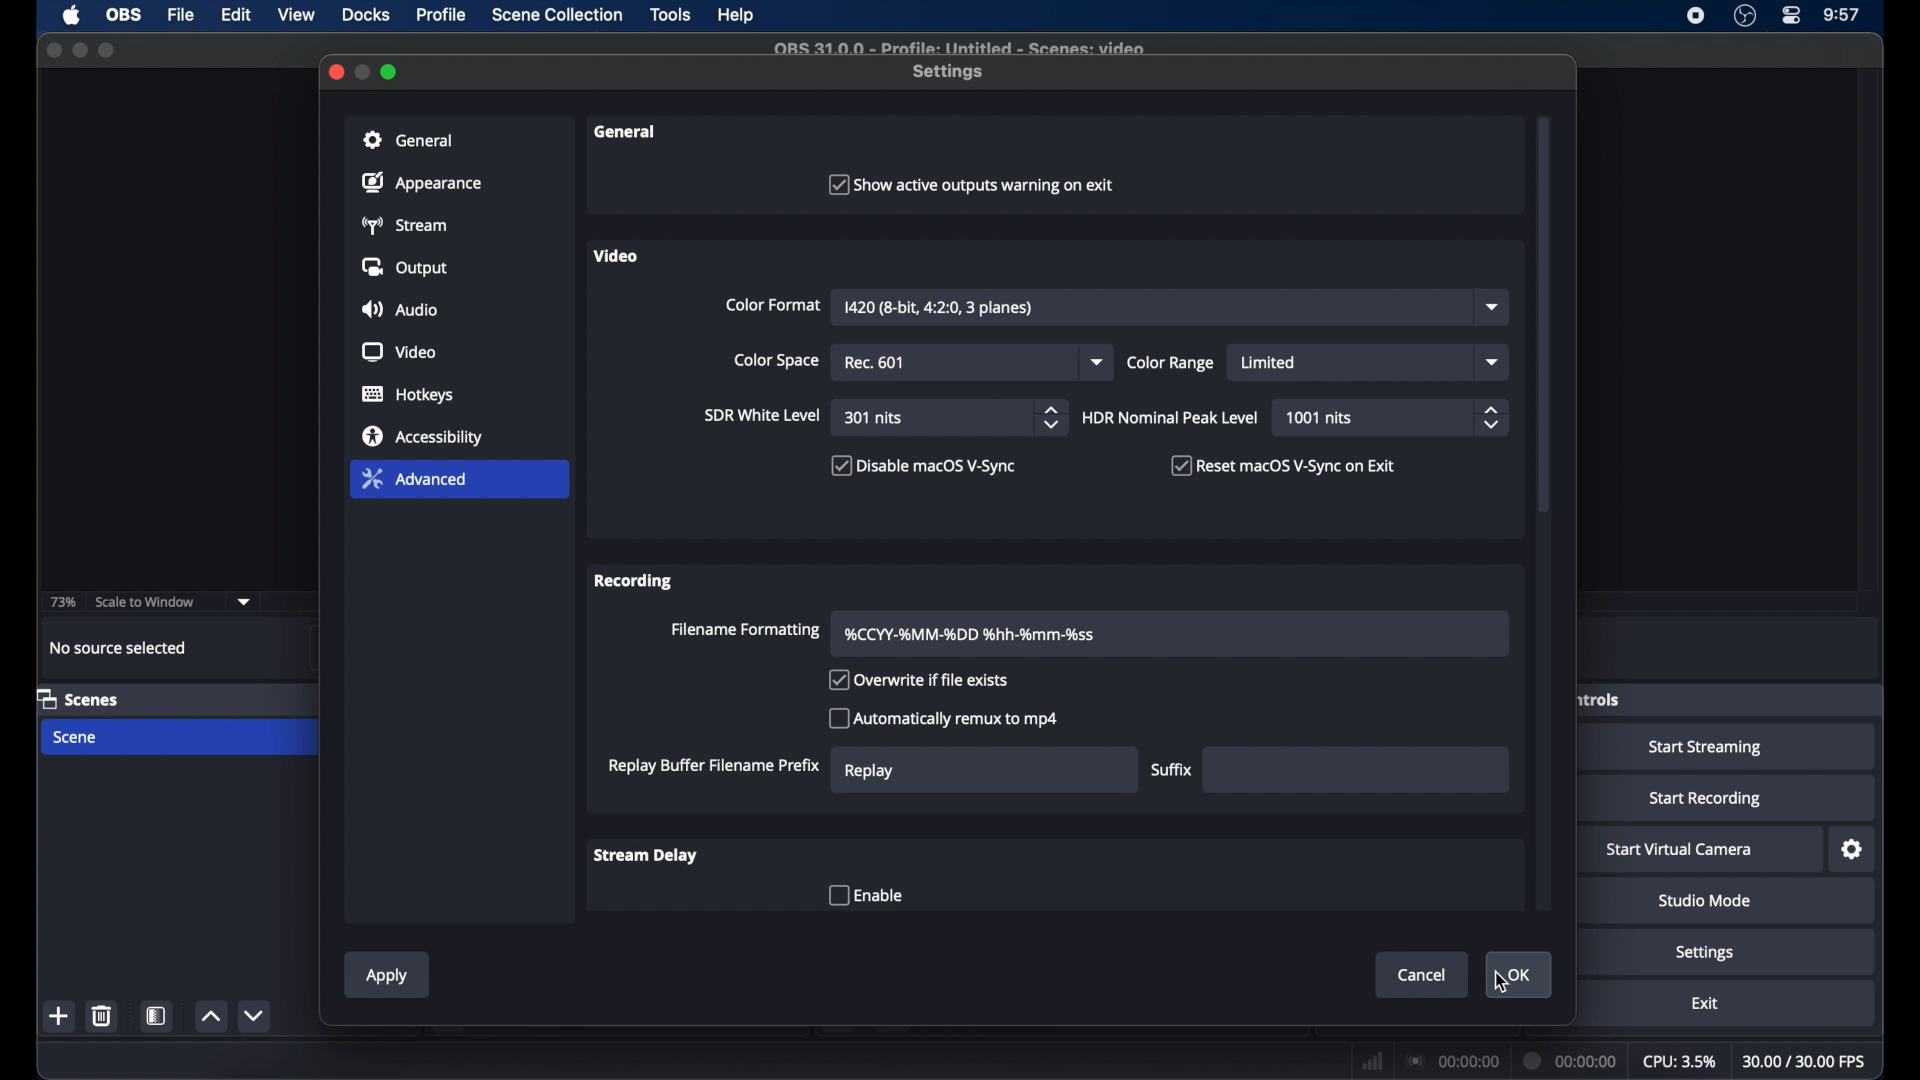  What do you see at coordinates (106, 1015) in the screenshot?
I see `delete` at bounding box center [106, 1015].